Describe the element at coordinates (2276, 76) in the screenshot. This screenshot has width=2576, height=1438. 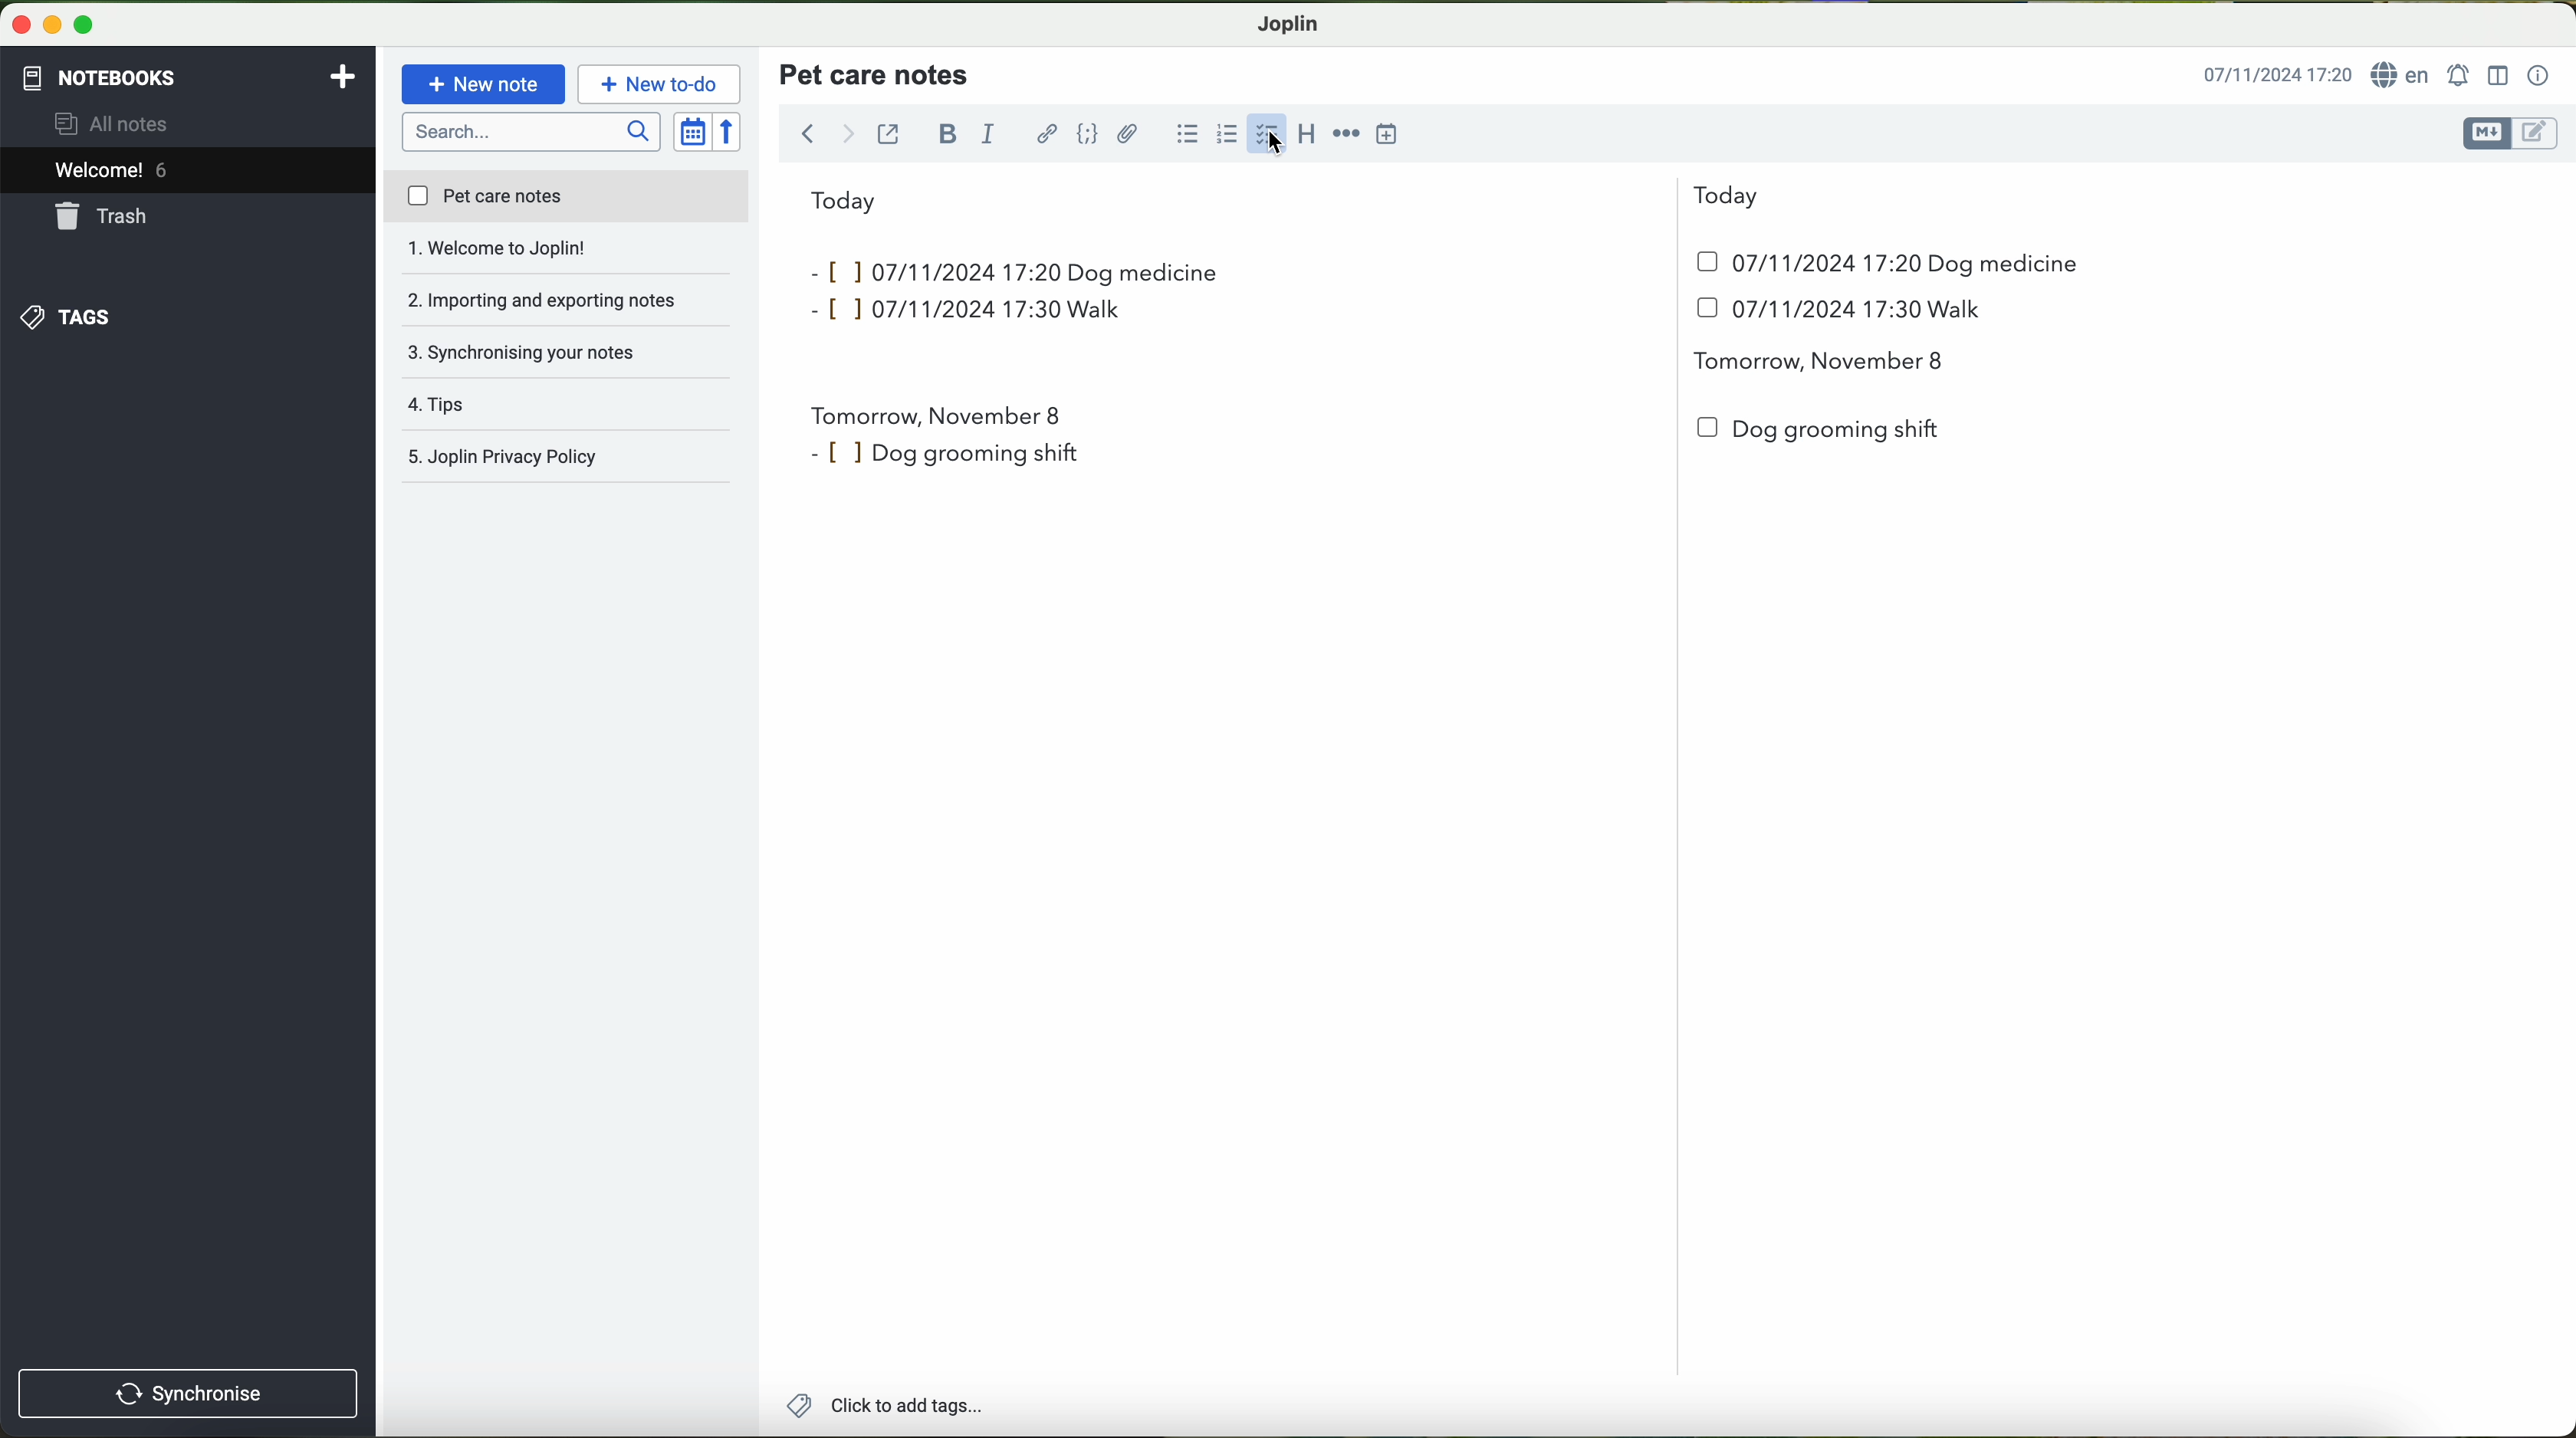
I see `hour and date` at that location.